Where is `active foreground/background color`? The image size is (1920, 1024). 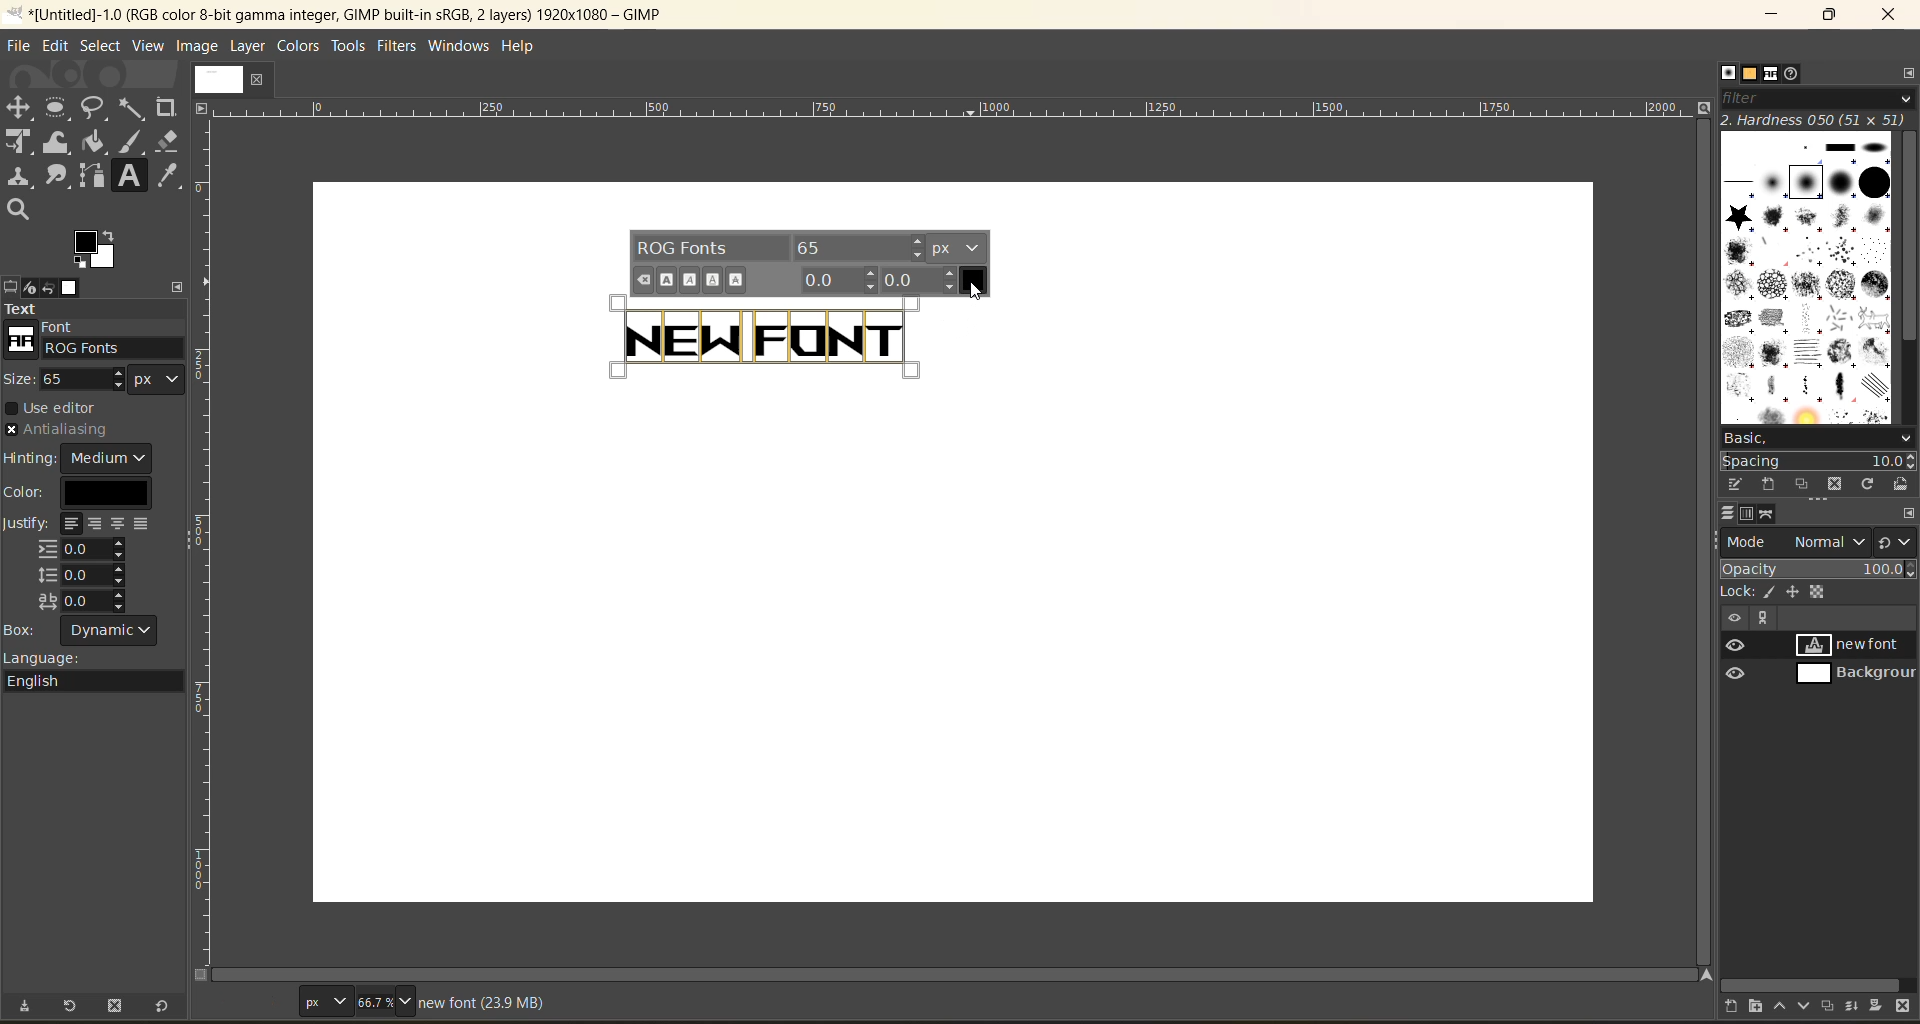
active foreground/background color is located at coordinates (99, 252).